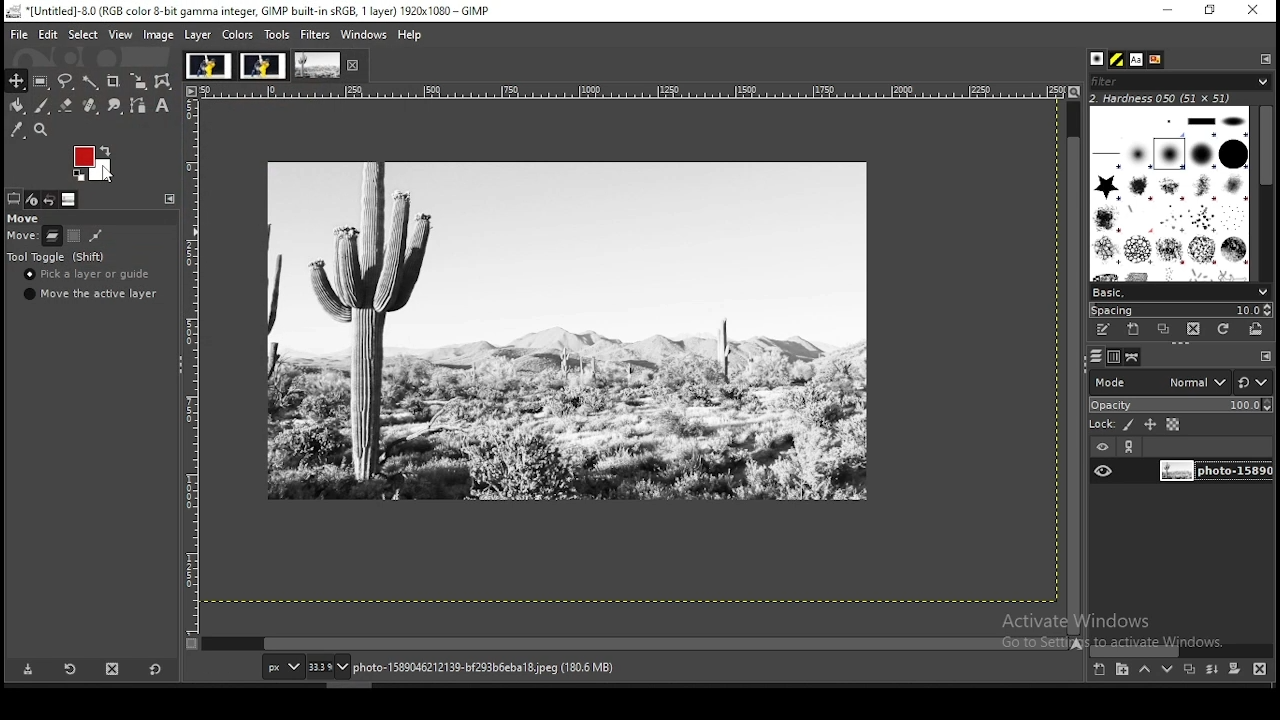 The image size is (1280, 720). Describe the element at coordinates (1150, 424) in the screenshot. I see `lock size and position` at that location.